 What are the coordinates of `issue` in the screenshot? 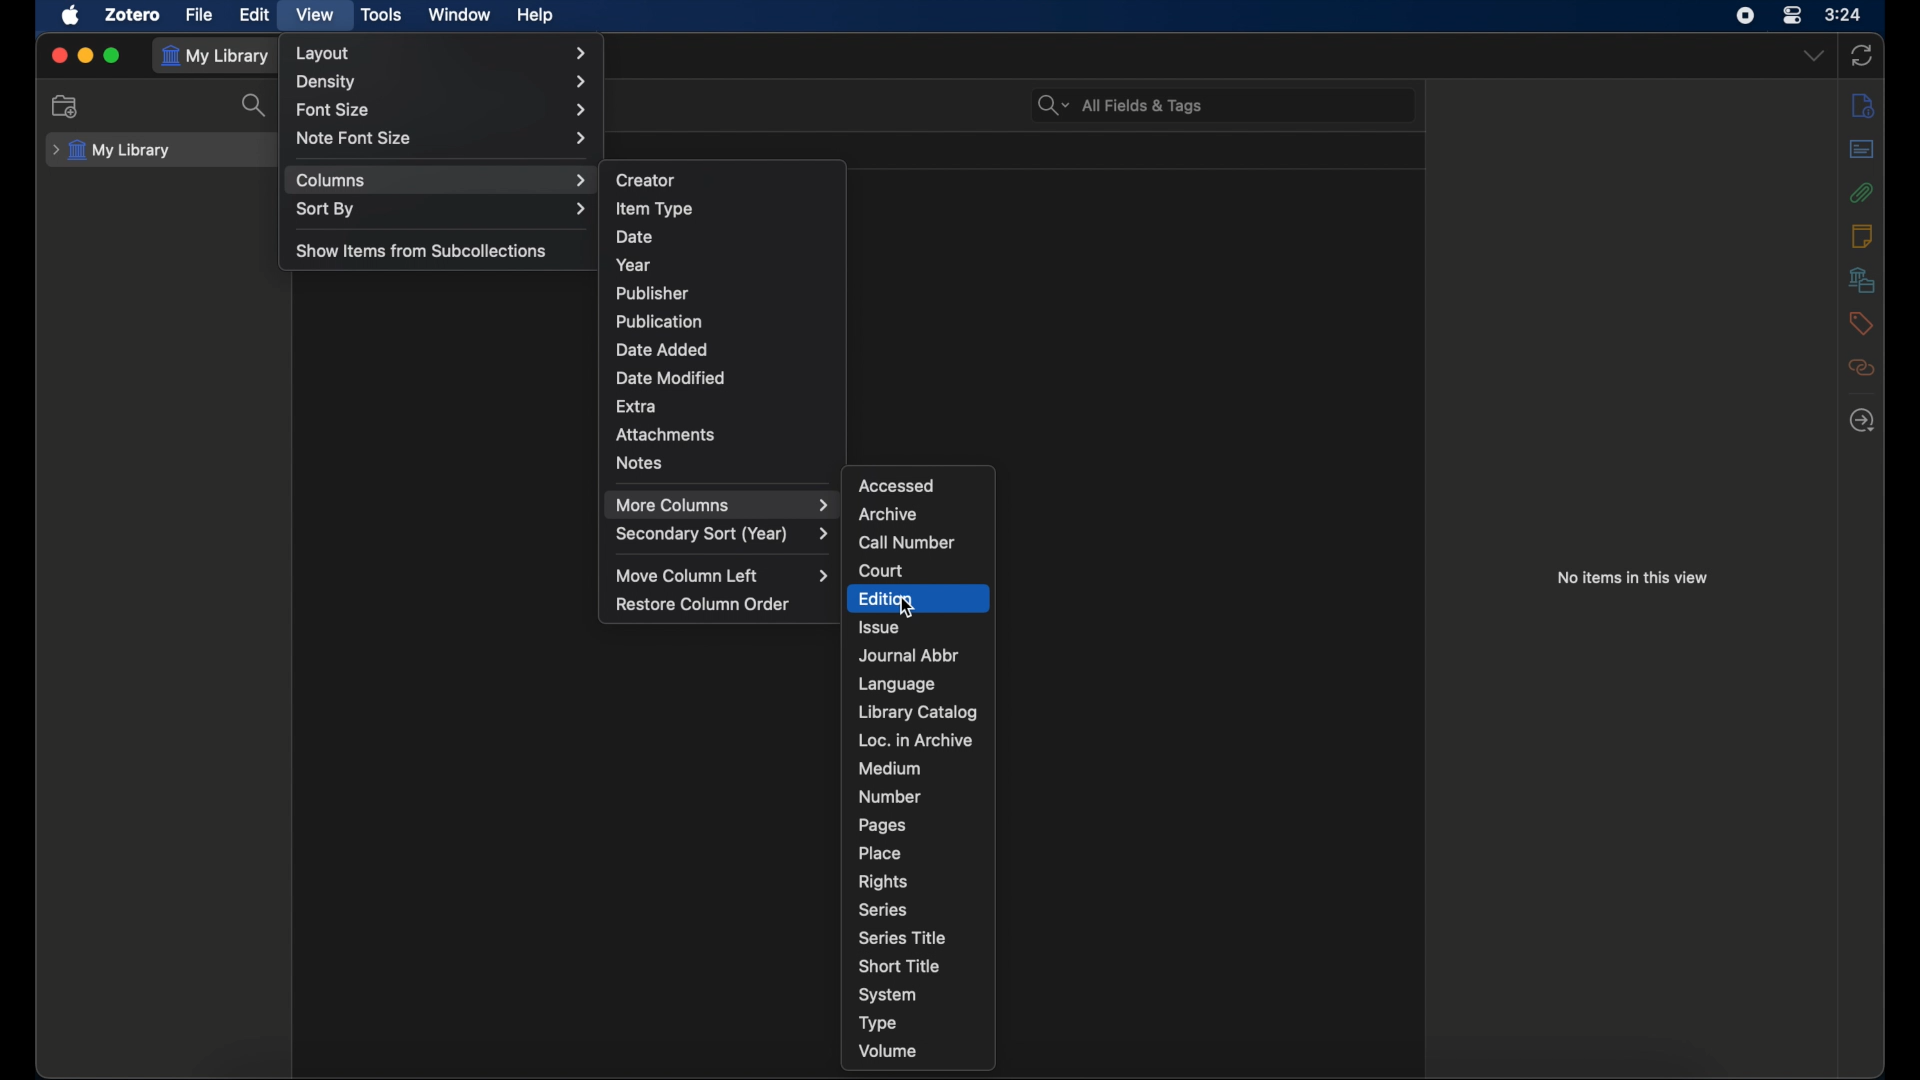 It's located at (880, 627).